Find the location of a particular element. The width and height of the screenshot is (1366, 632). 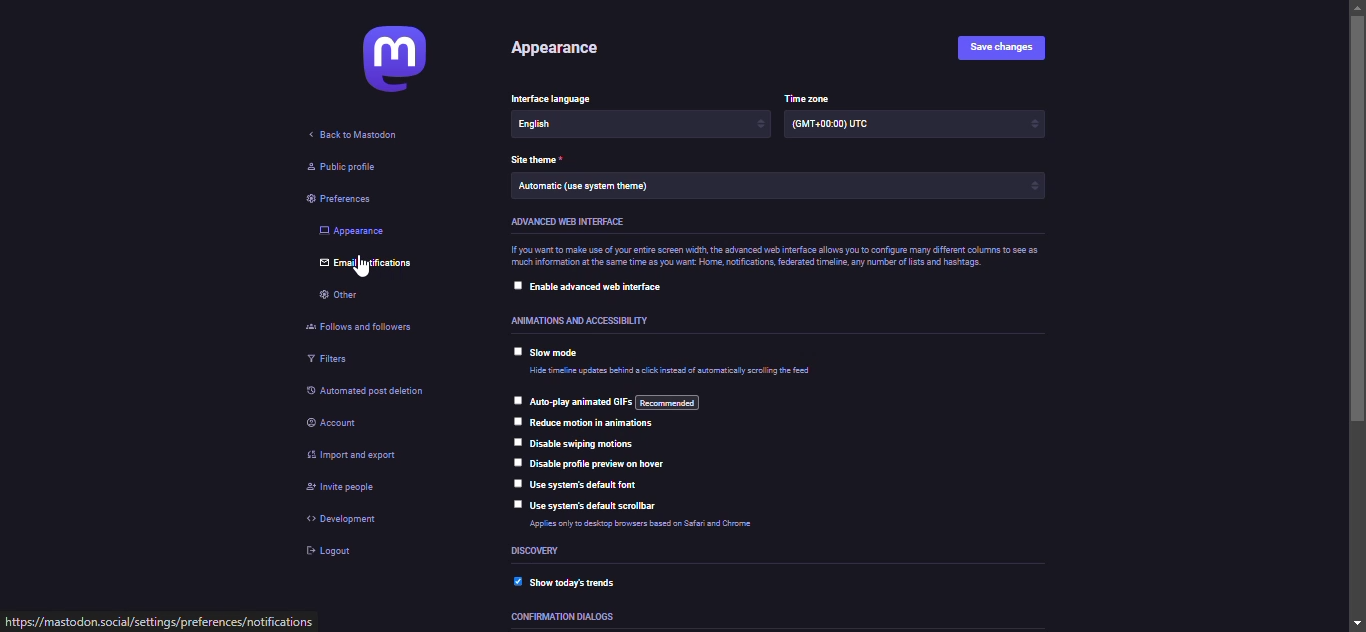

other is located at coordinates (334, 297).